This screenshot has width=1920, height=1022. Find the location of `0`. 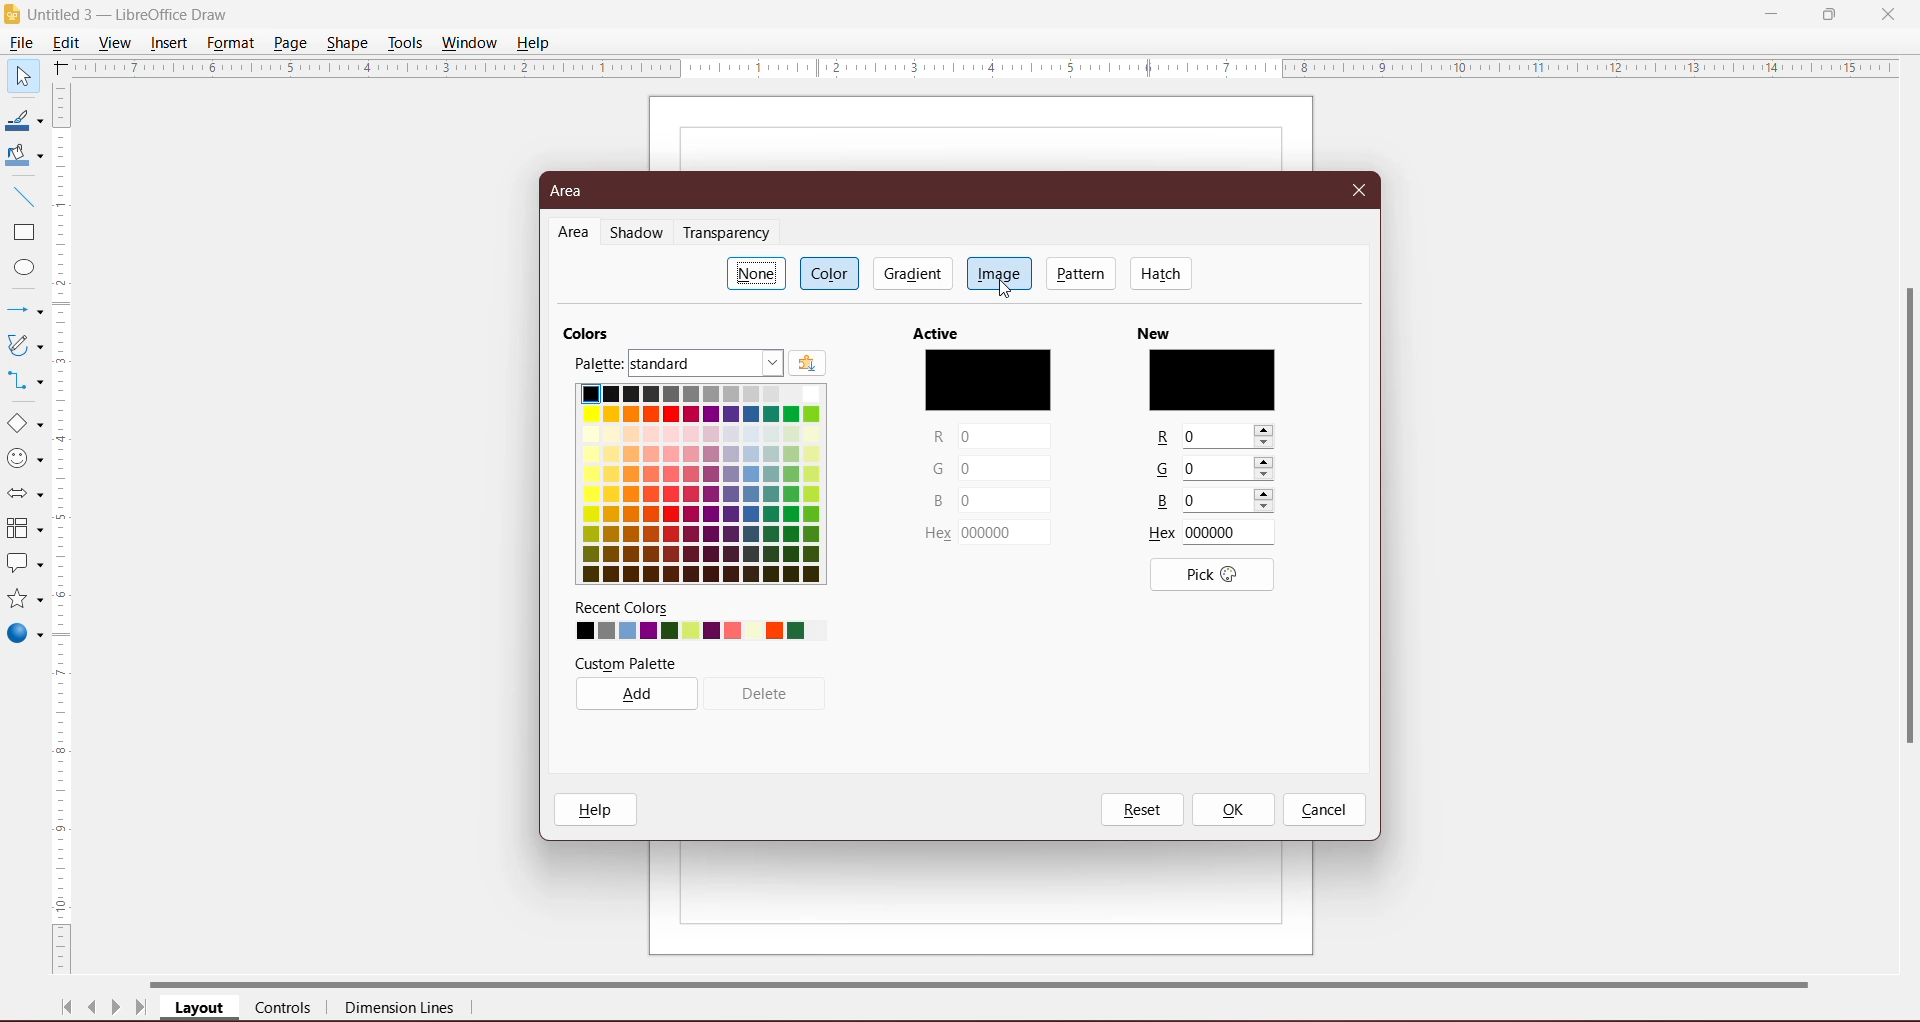

0 is located at coordinates (1229, 469).